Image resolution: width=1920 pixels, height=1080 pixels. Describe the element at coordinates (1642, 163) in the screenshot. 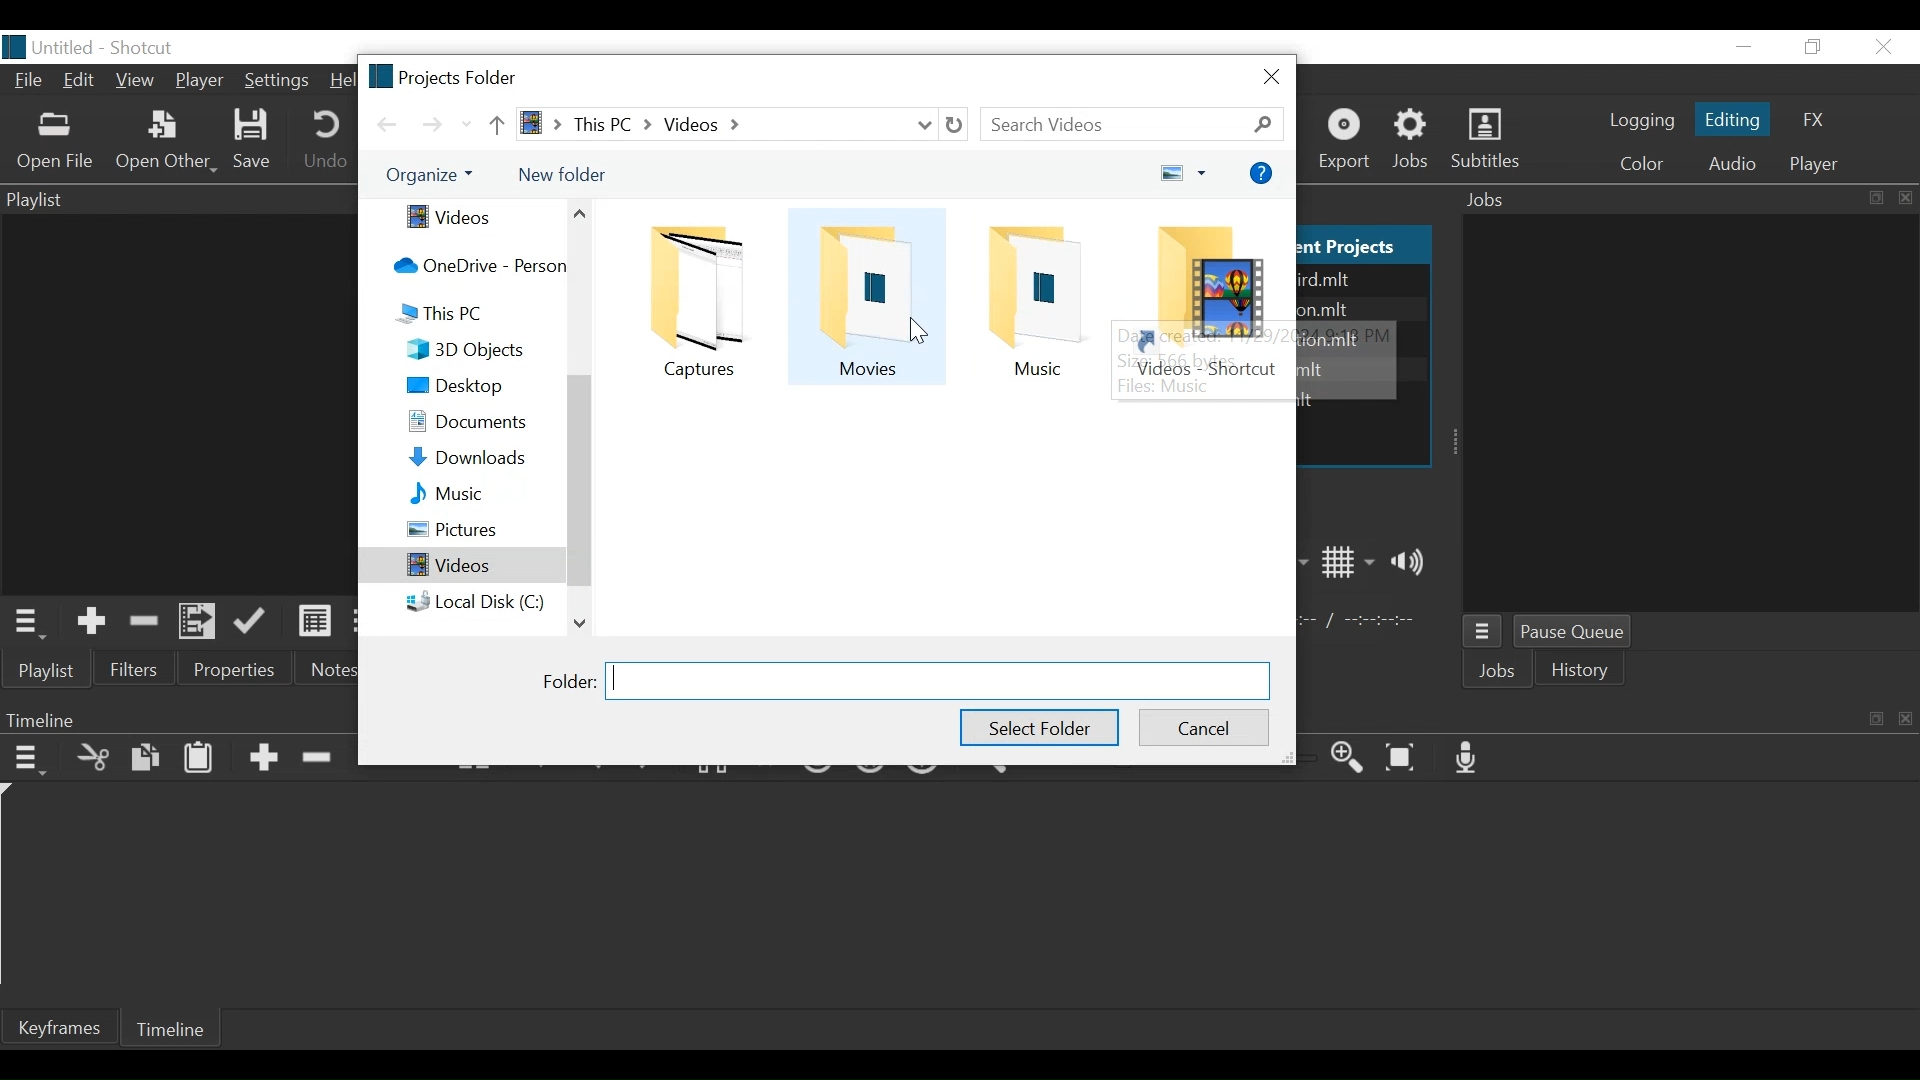

I see `Color` at that location.